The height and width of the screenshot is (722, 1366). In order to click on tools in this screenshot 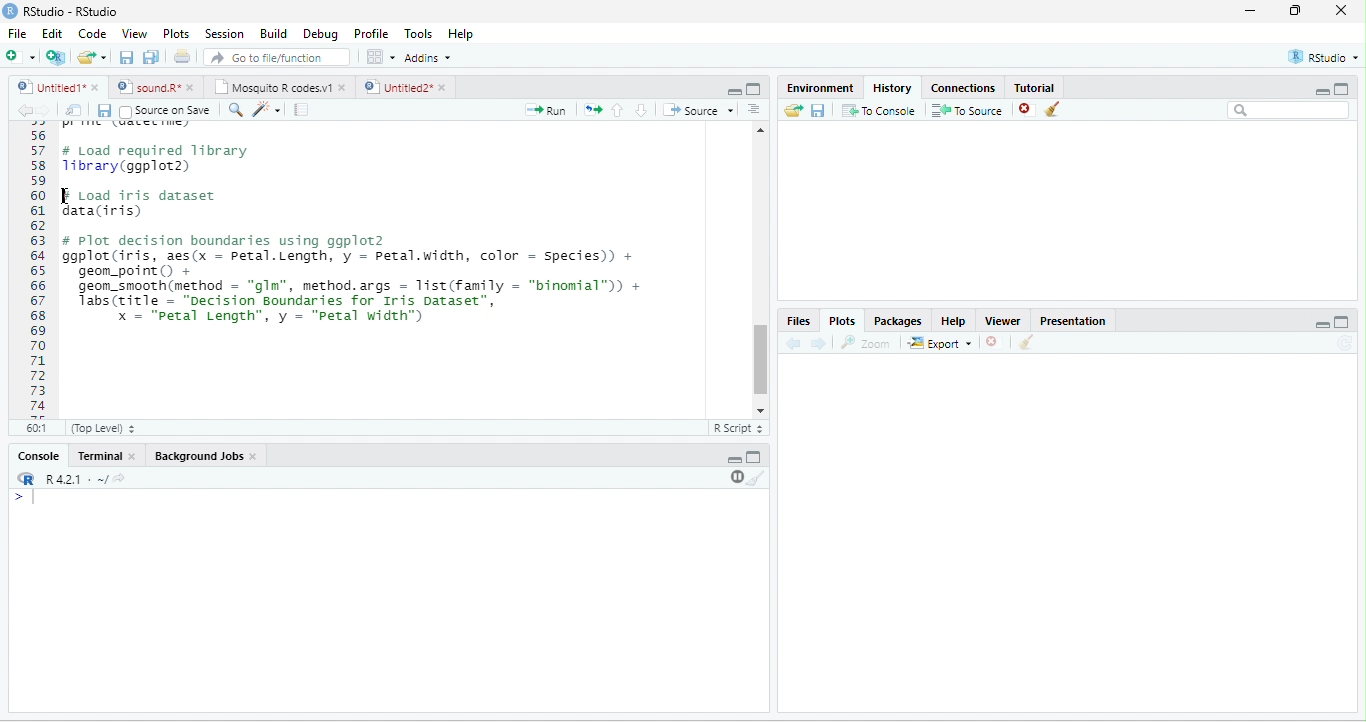, I will do `click(265, 111)`.